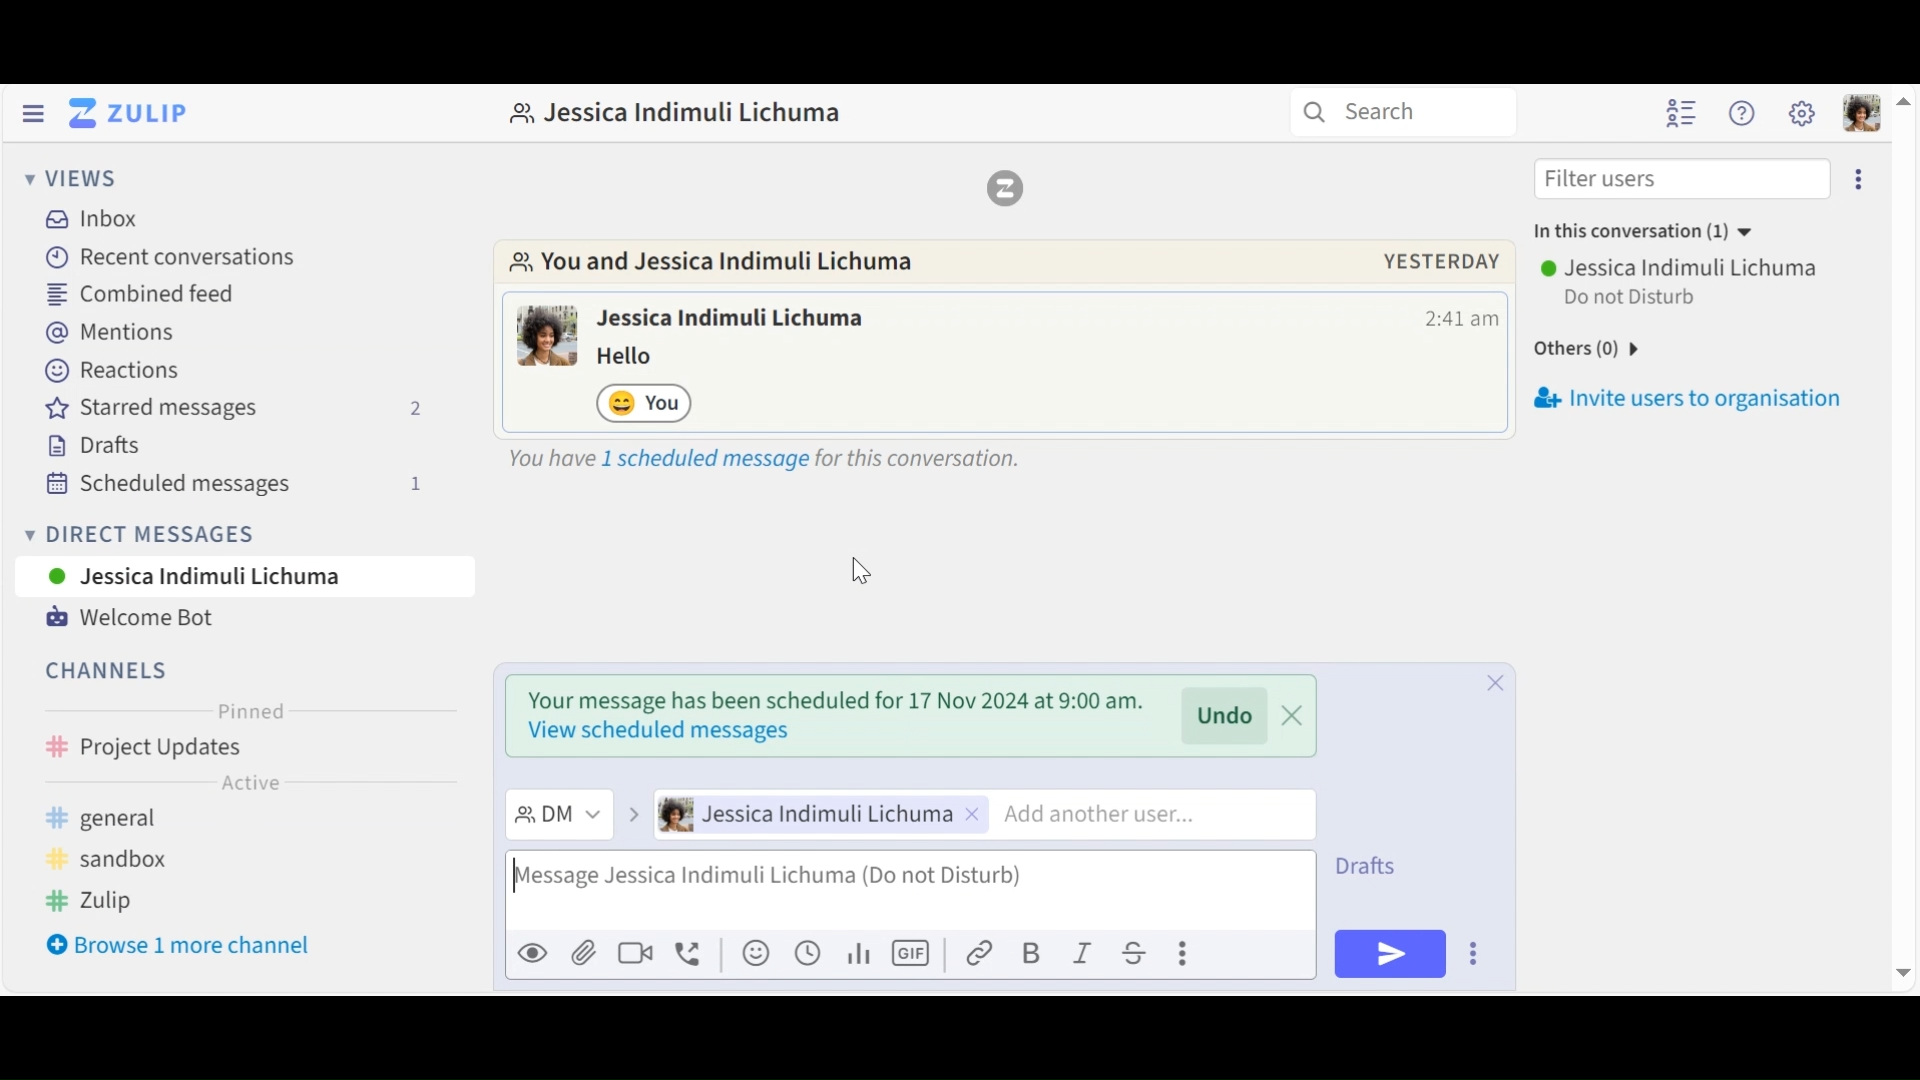 This screenshot has width=1920, height=1080. I want to click on Username, so click(1682, 267).